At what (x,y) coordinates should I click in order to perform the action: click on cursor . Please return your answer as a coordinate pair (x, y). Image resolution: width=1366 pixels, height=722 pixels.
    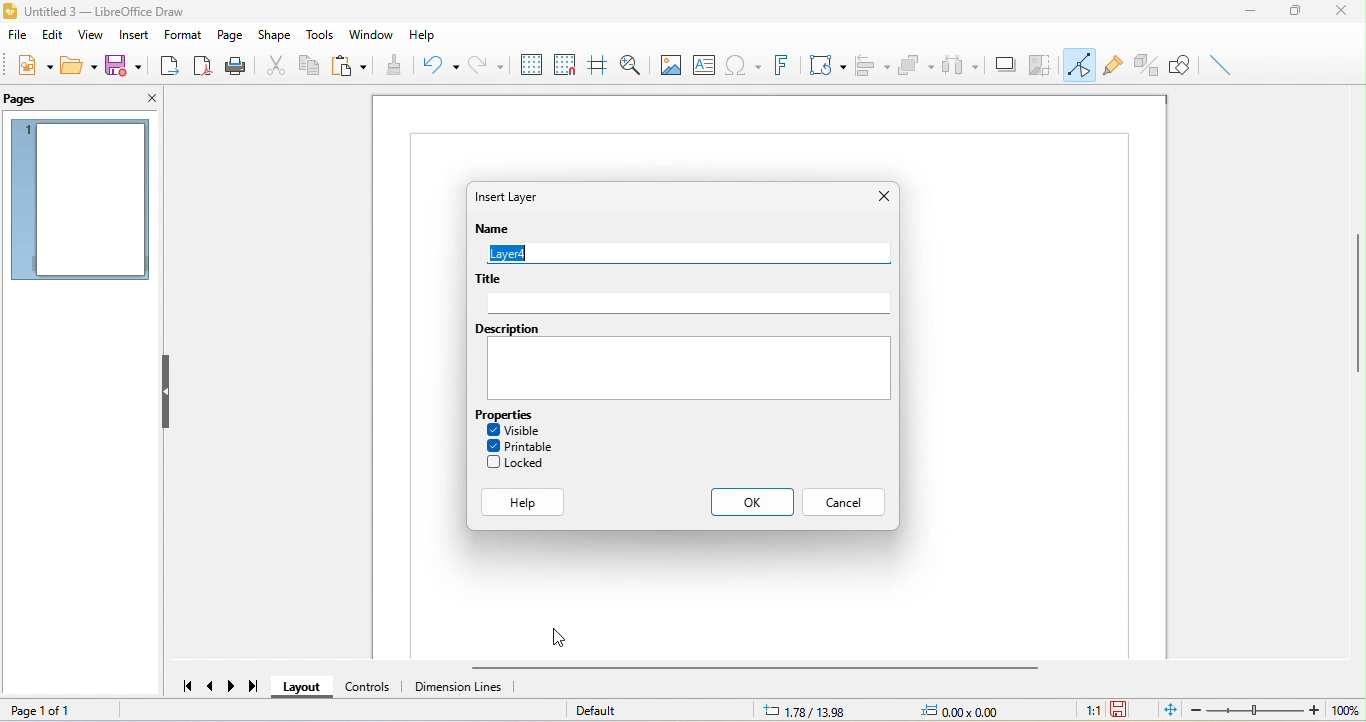
    Looking at the image, I should click on (558, 638).